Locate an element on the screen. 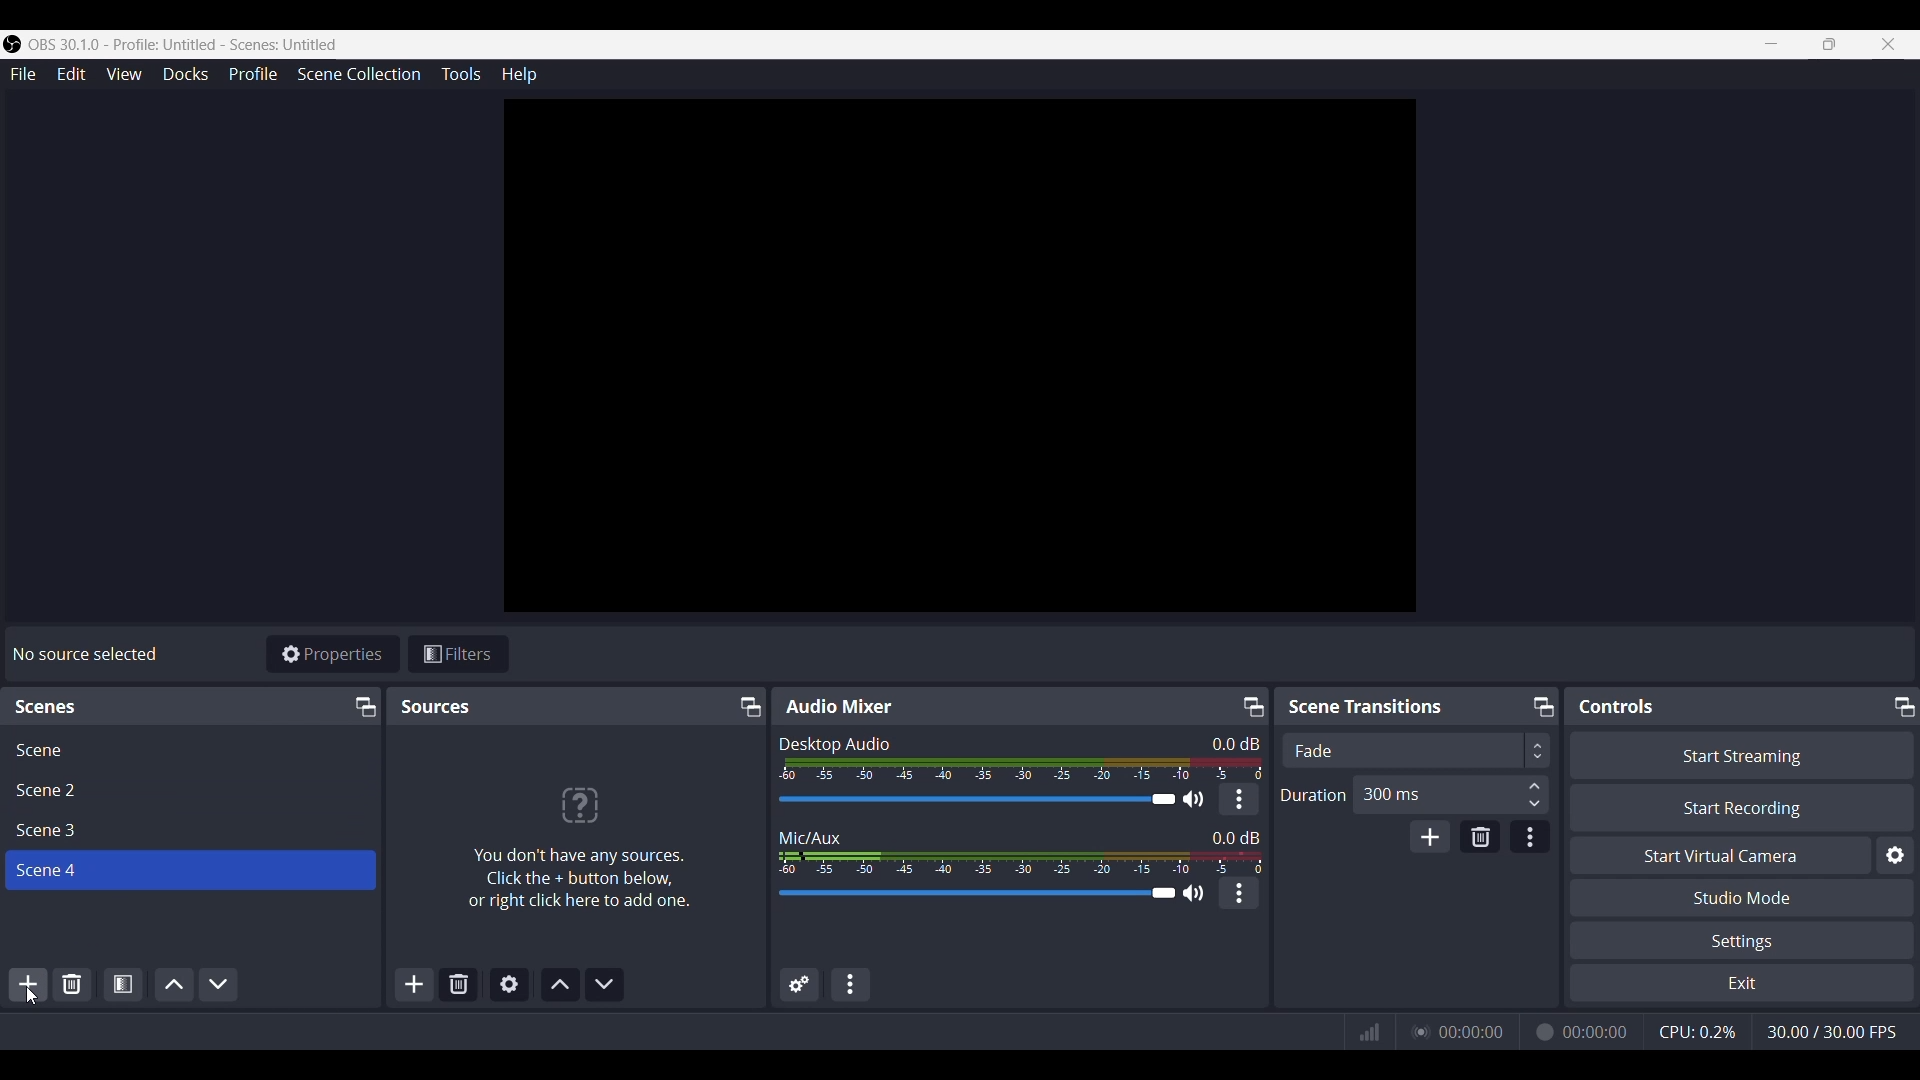 This screenshot has height=1080, width=1920. Minimize is located at coordinates (751, 706).